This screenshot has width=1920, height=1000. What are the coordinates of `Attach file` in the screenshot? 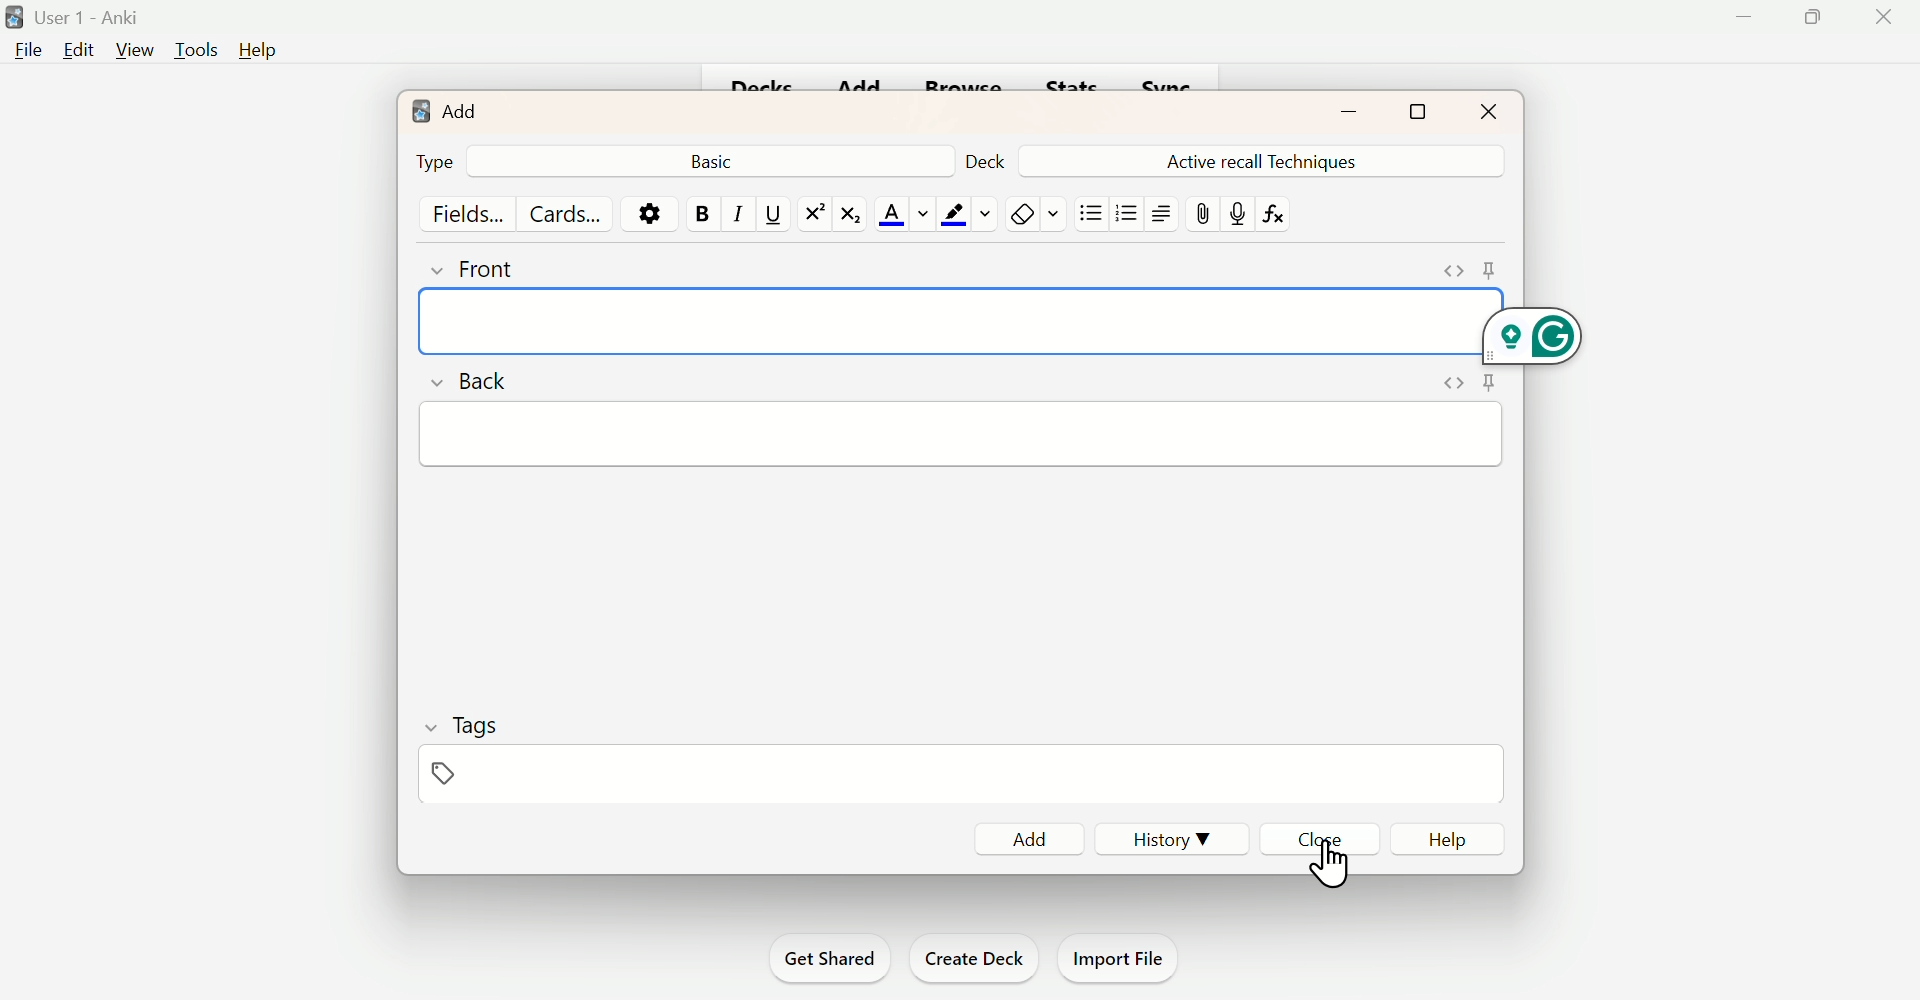 It's located at (1205, 216).